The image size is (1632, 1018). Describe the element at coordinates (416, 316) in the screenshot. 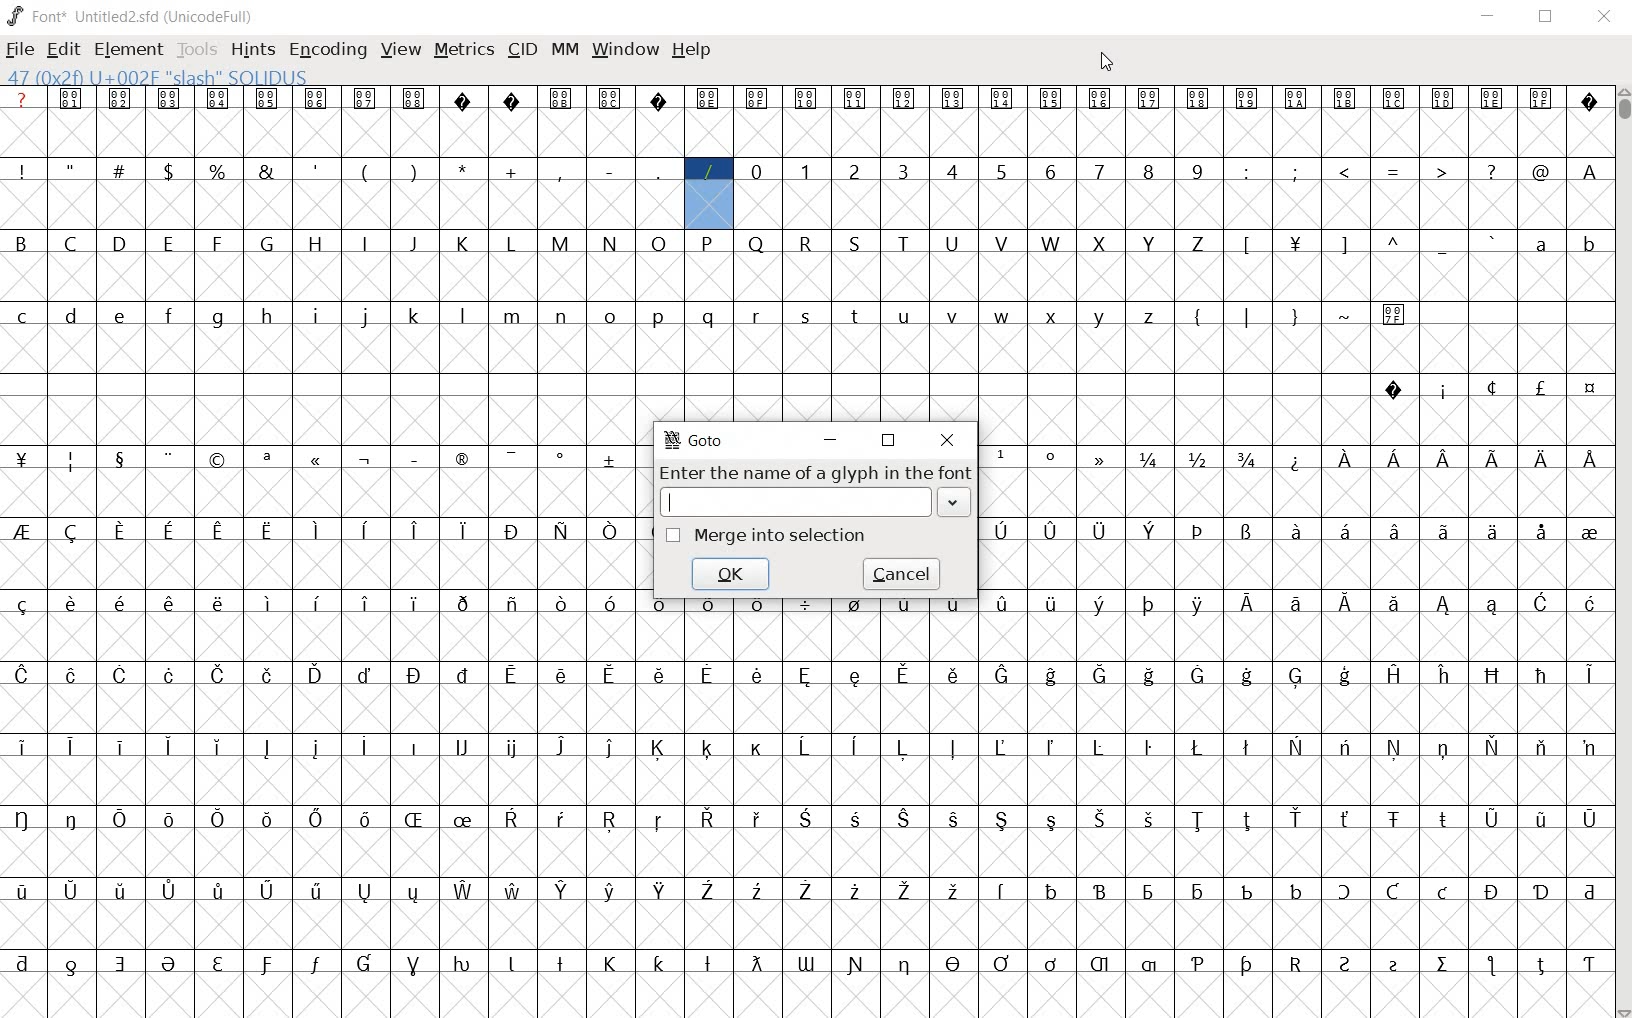

I see `glyph` at that location.